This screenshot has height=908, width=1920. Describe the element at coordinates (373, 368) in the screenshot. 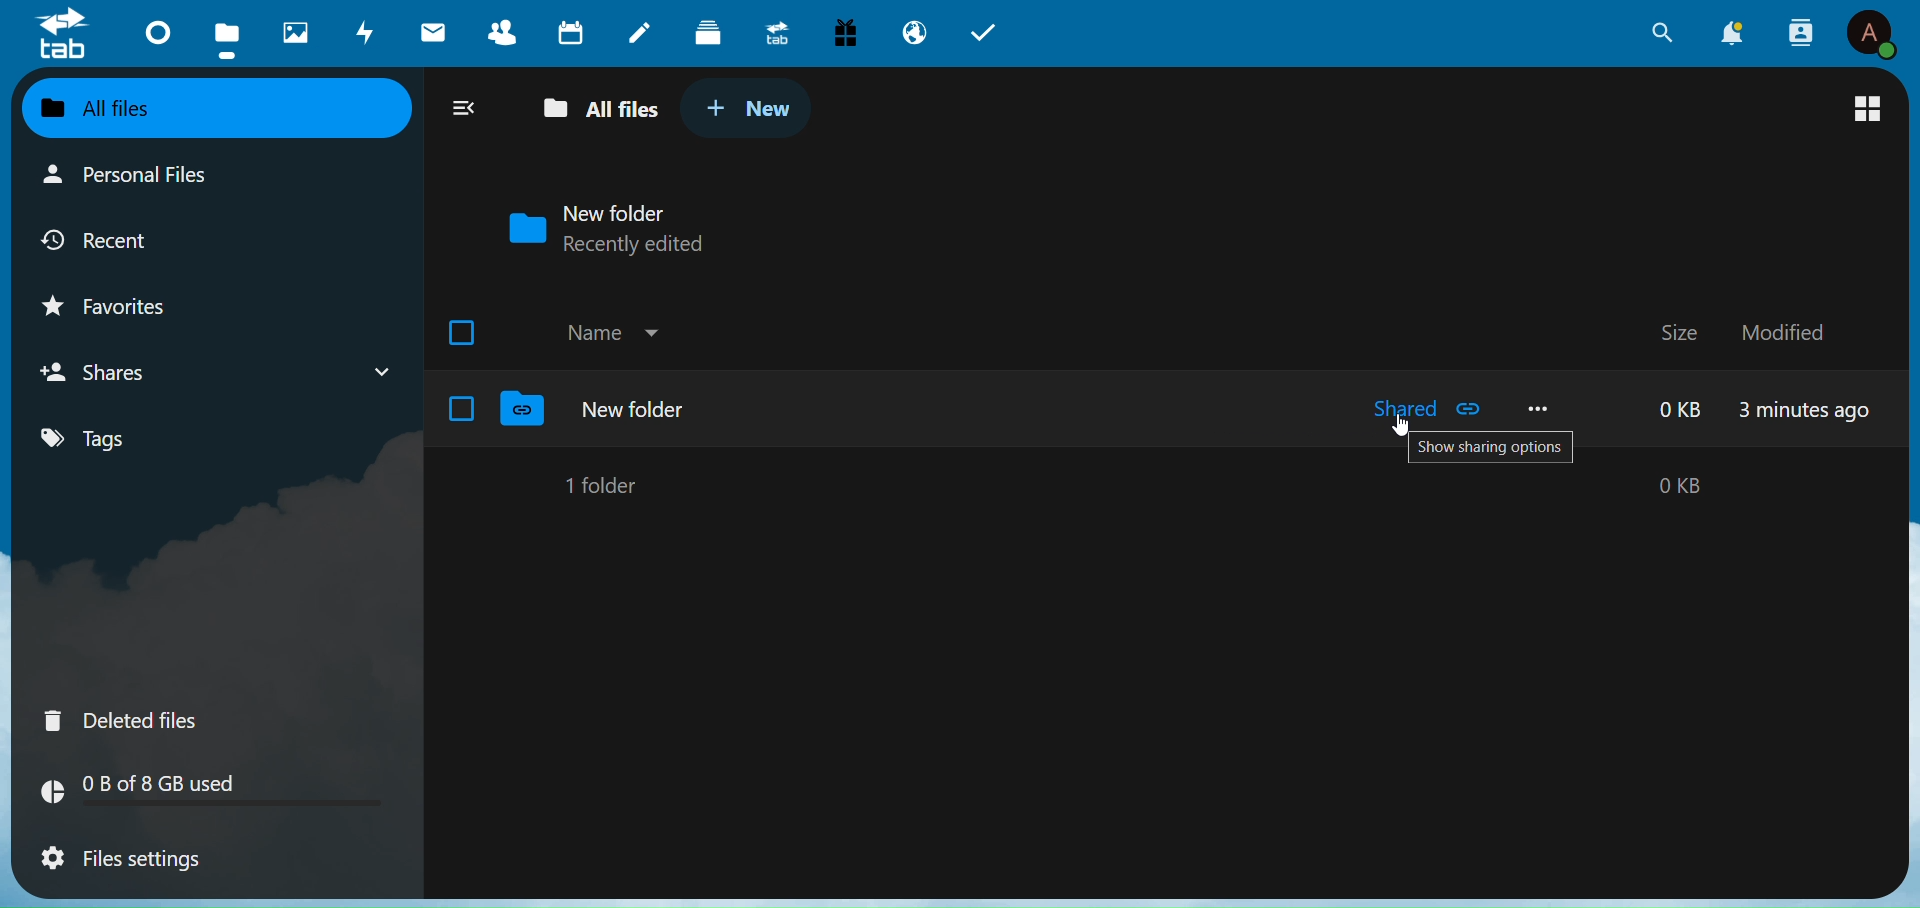

I see `Shares drop down` at that location.